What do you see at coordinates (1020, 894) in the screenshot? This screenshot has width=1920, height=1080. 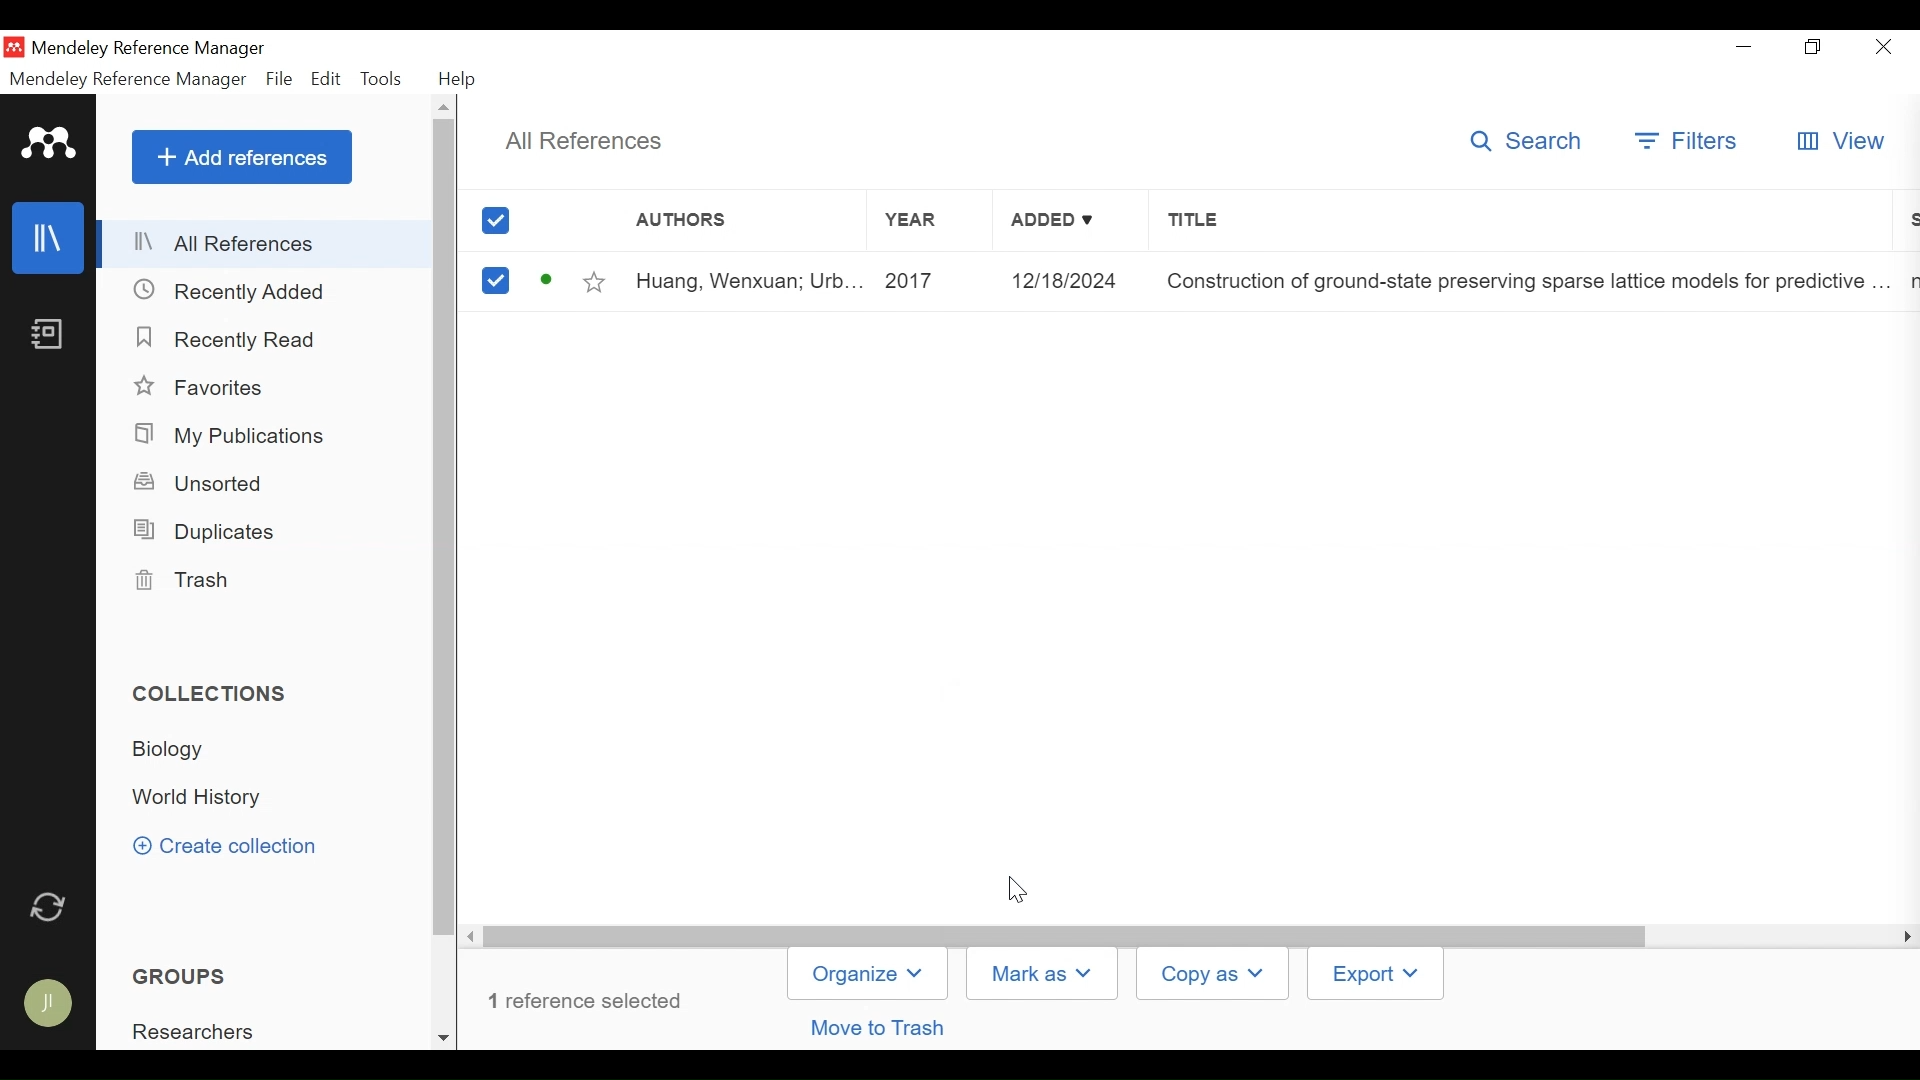 I see `Cursor` at bounding box center [1020, 894].